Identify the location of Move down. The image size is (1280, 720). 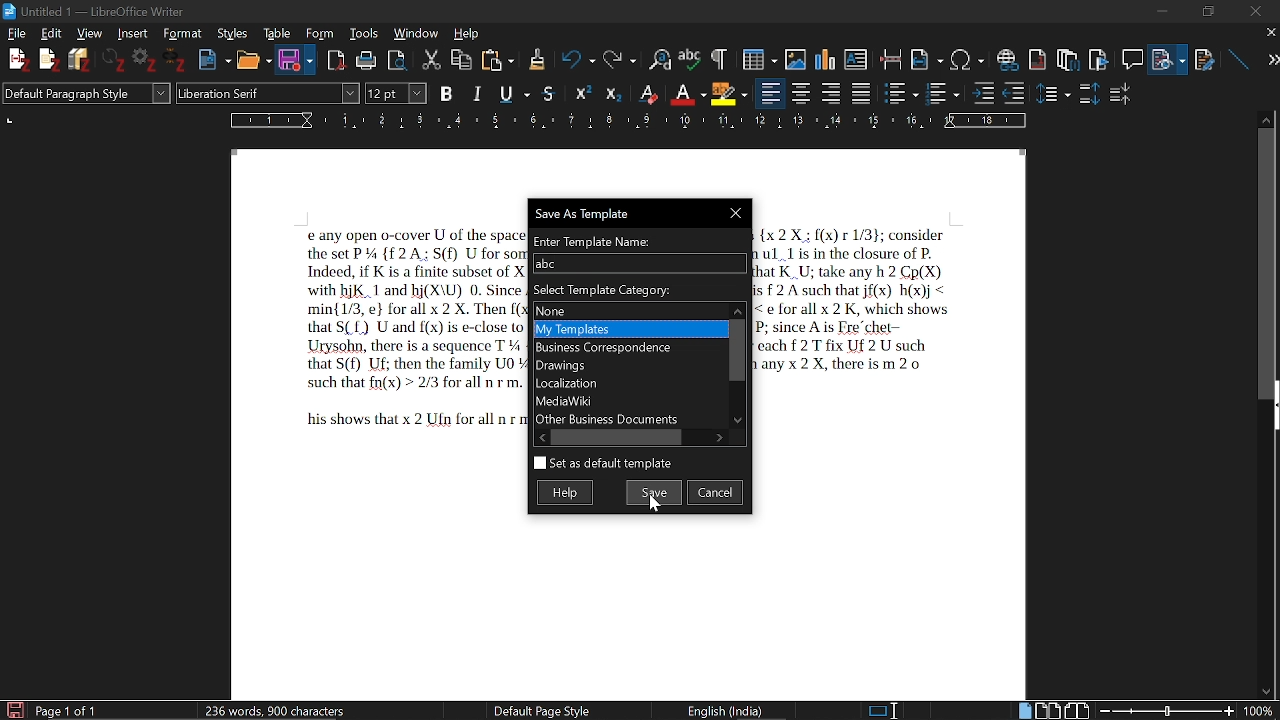
(740, 421).